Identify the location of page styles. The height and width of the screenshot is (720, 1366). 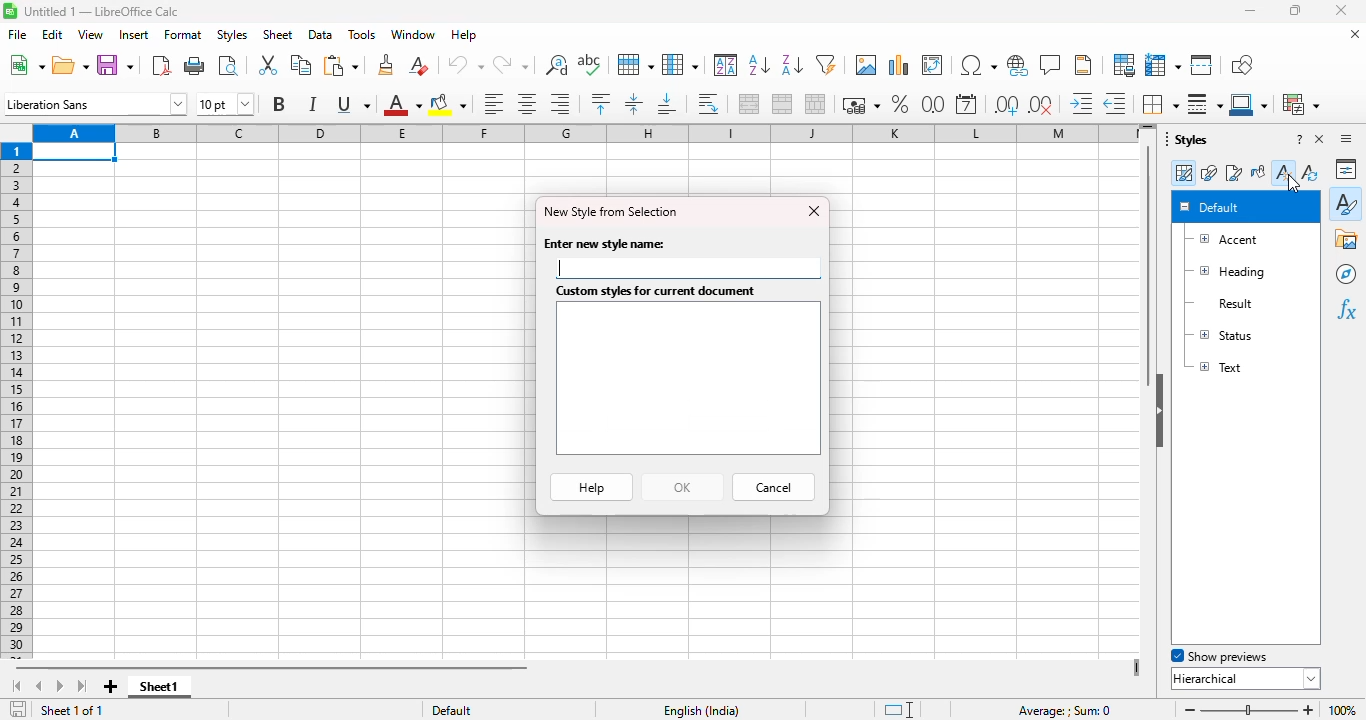
(1233, 172).